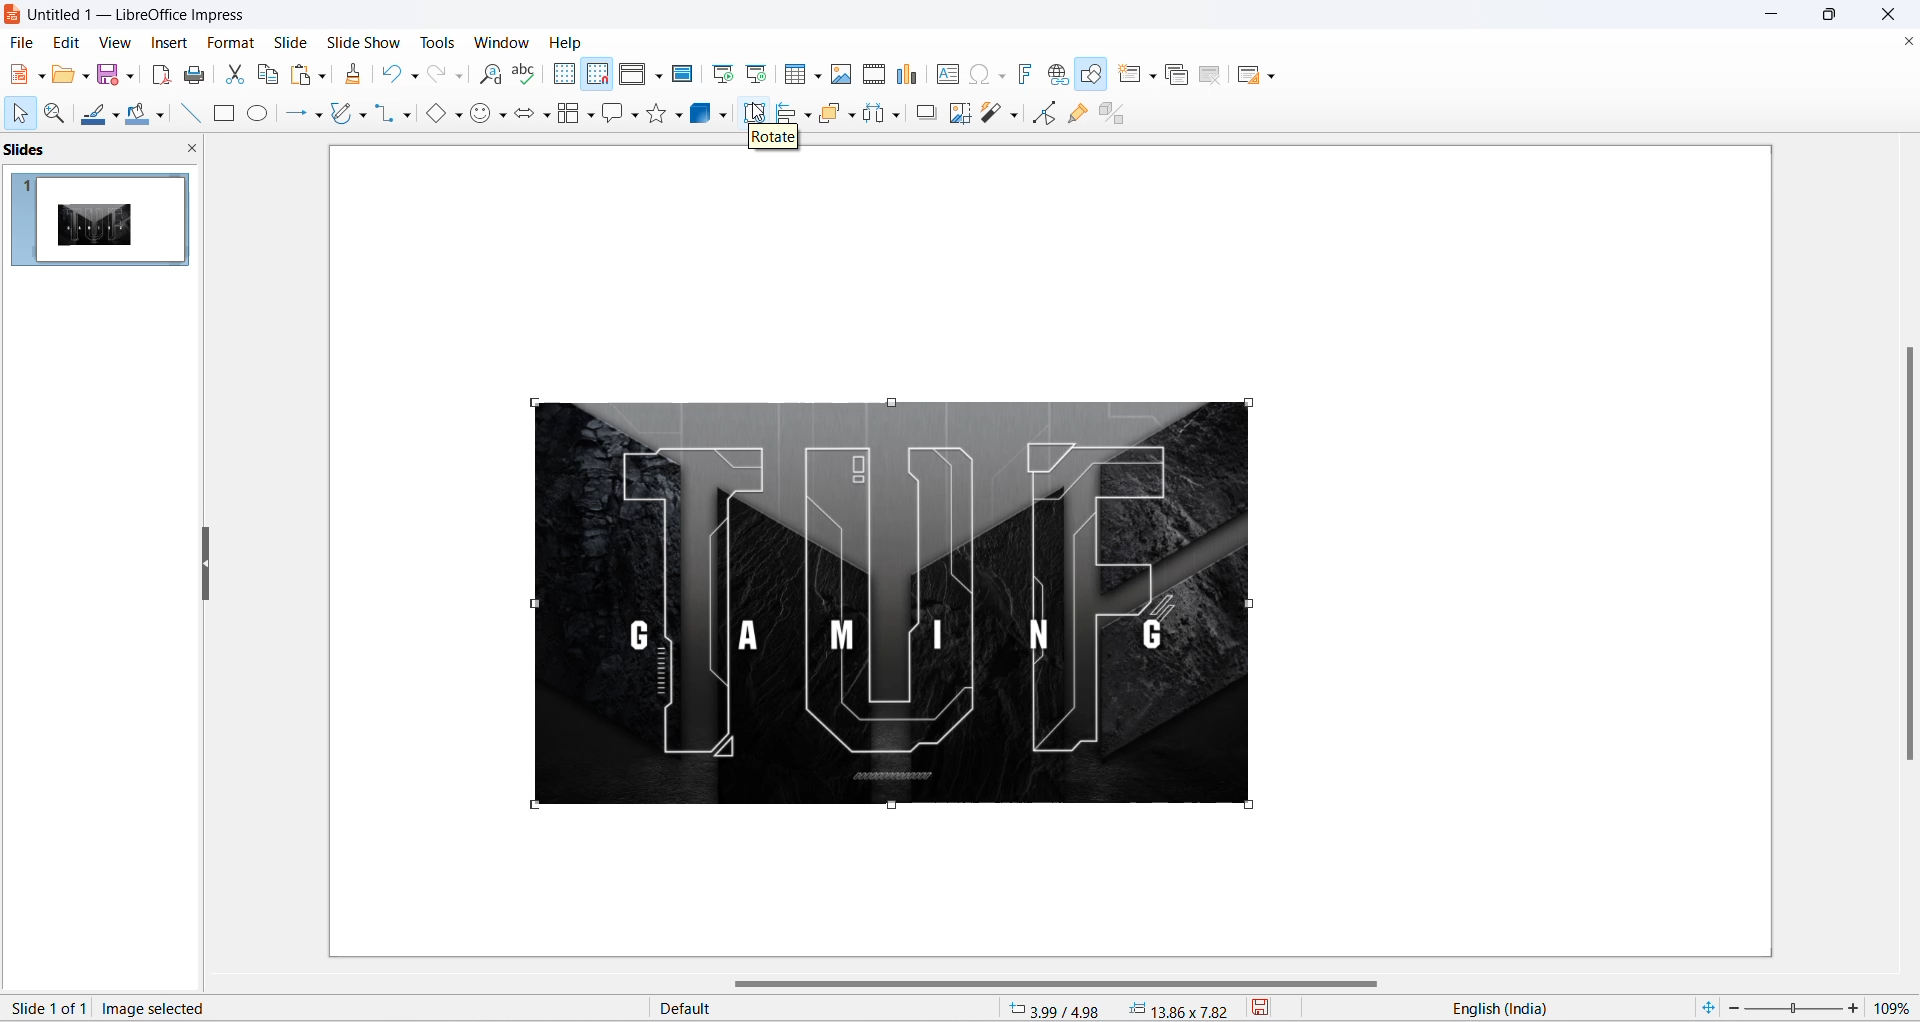  Describe the element at coordinates (958, 114) in the screenshot. I see `crop image` at that location.